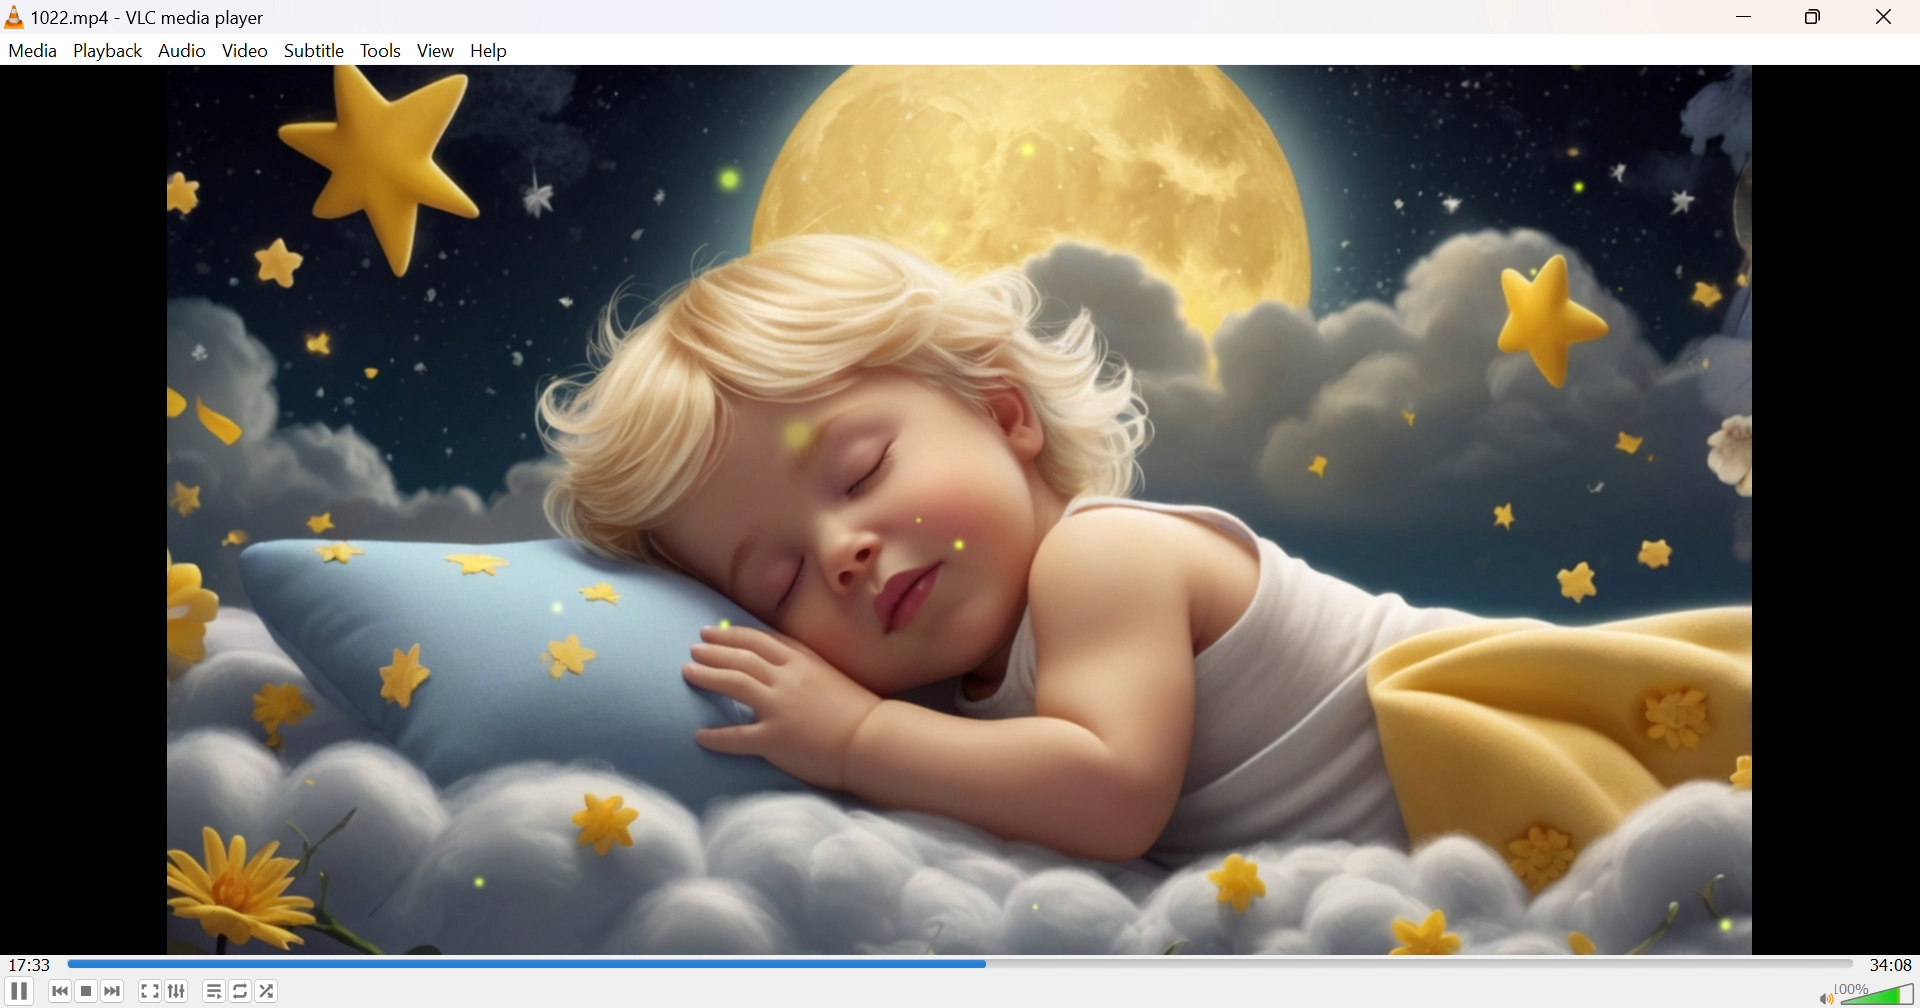 This screenshot has width=1920, height=1008. What do you see at coordinates (527, 965) in the screenshot?
I see `seek bar` at bounding box center [527, 965].